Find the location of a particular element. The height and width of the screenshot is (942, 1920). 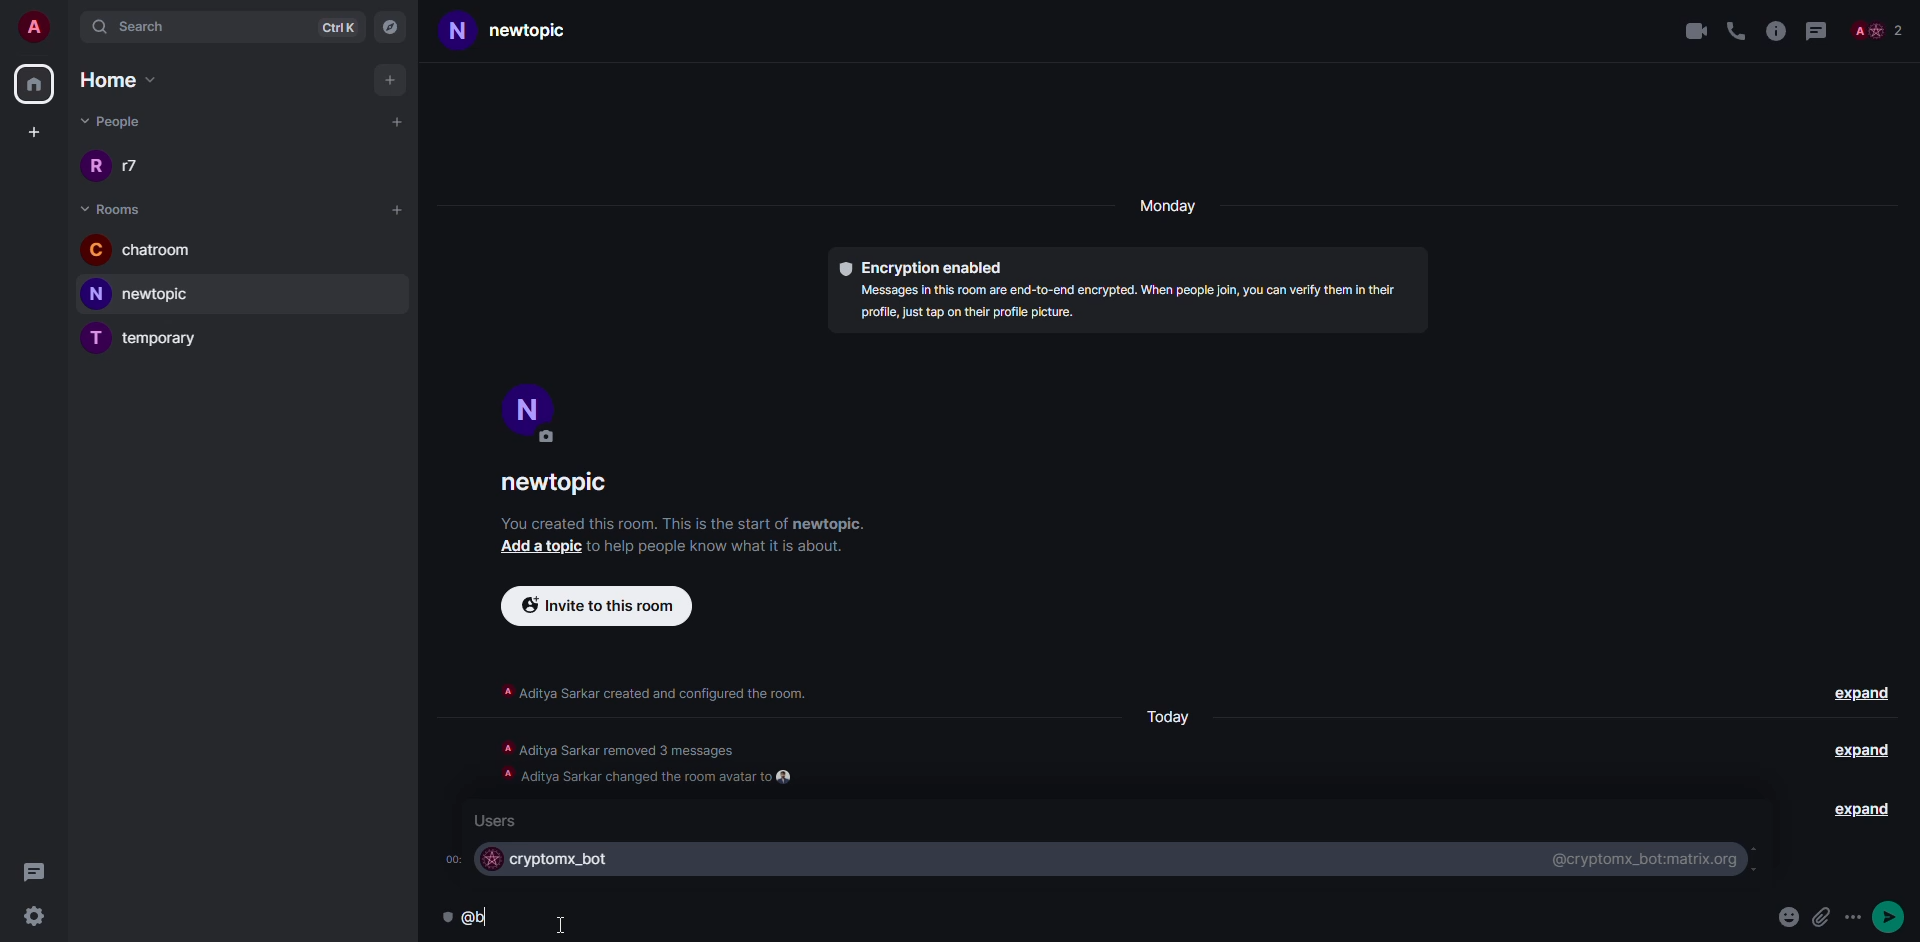

create space is located at coordinates (30, 132).